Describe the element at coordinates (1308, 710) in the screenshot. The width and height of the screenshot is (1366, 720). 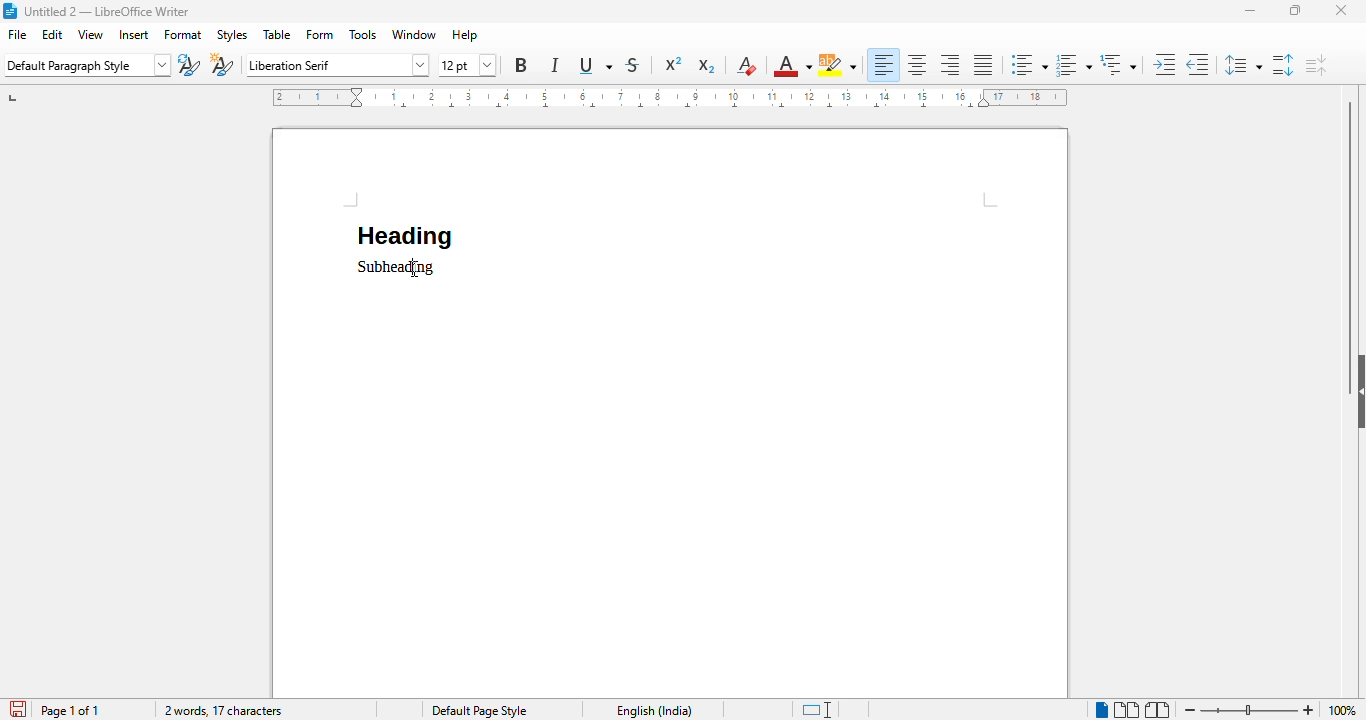
I see `zoom in` at that location.